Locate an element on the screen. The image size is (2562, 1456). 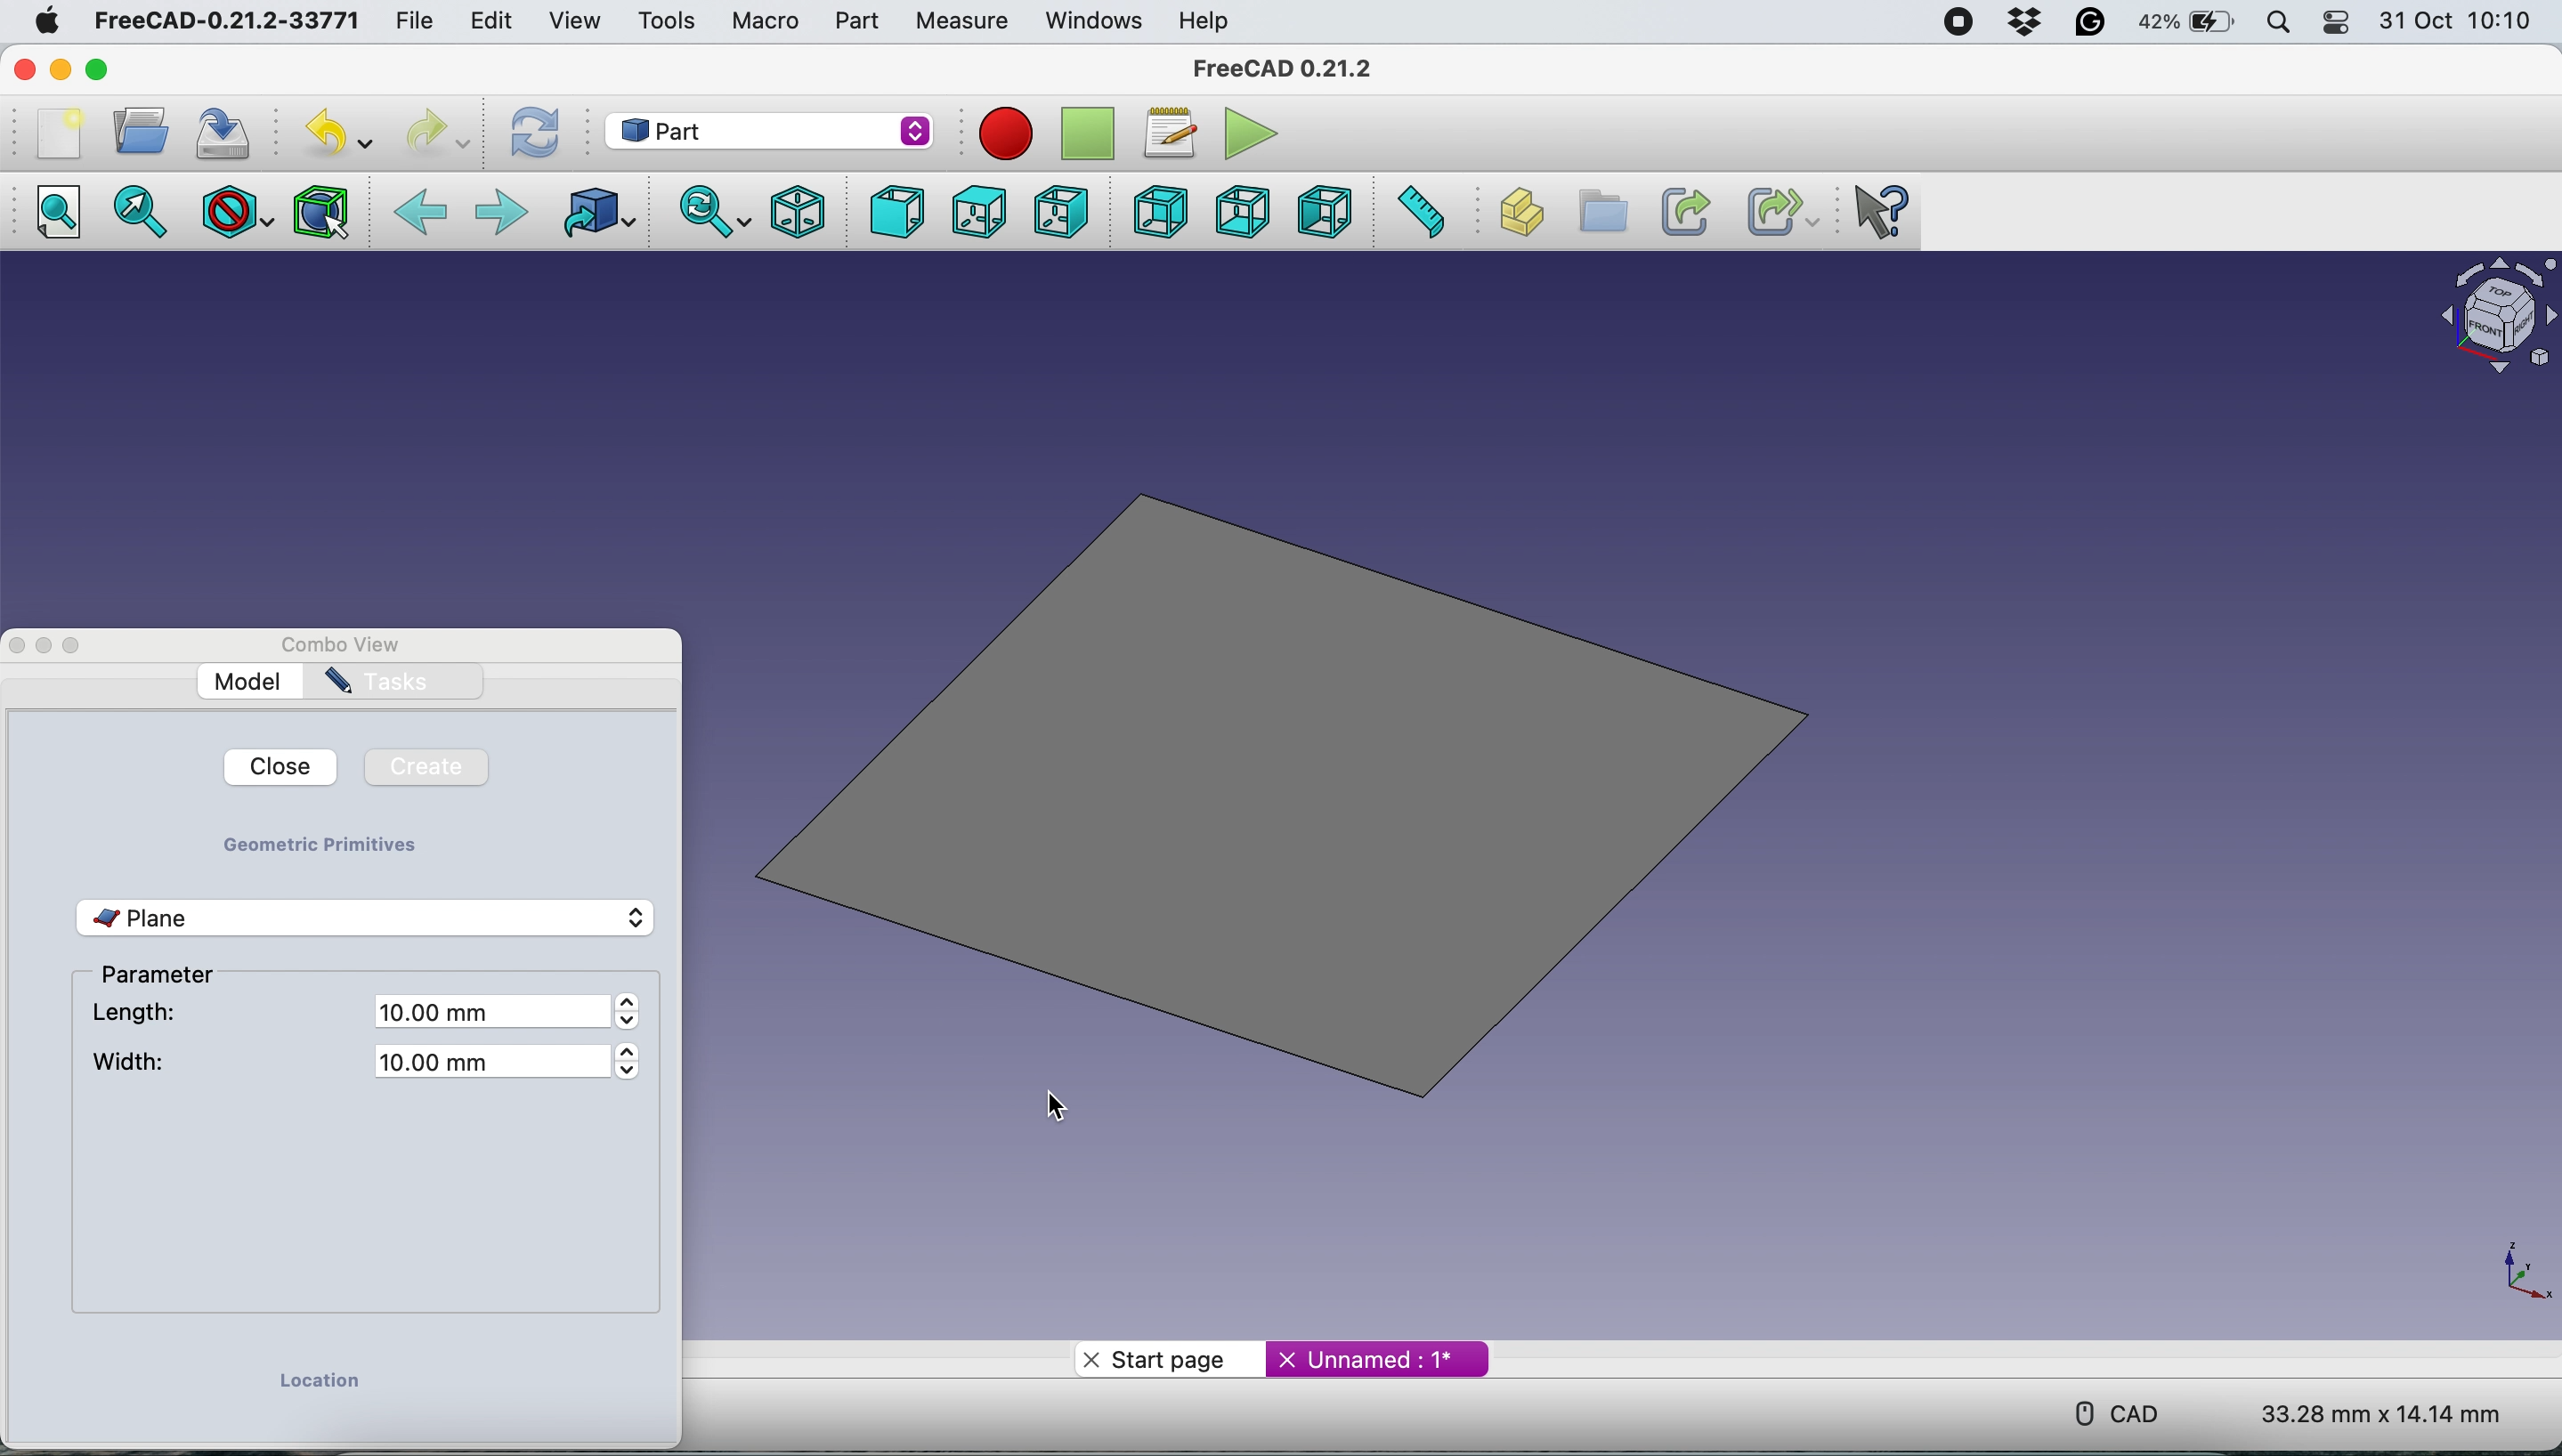
Top is located at coordinates (977, 212).